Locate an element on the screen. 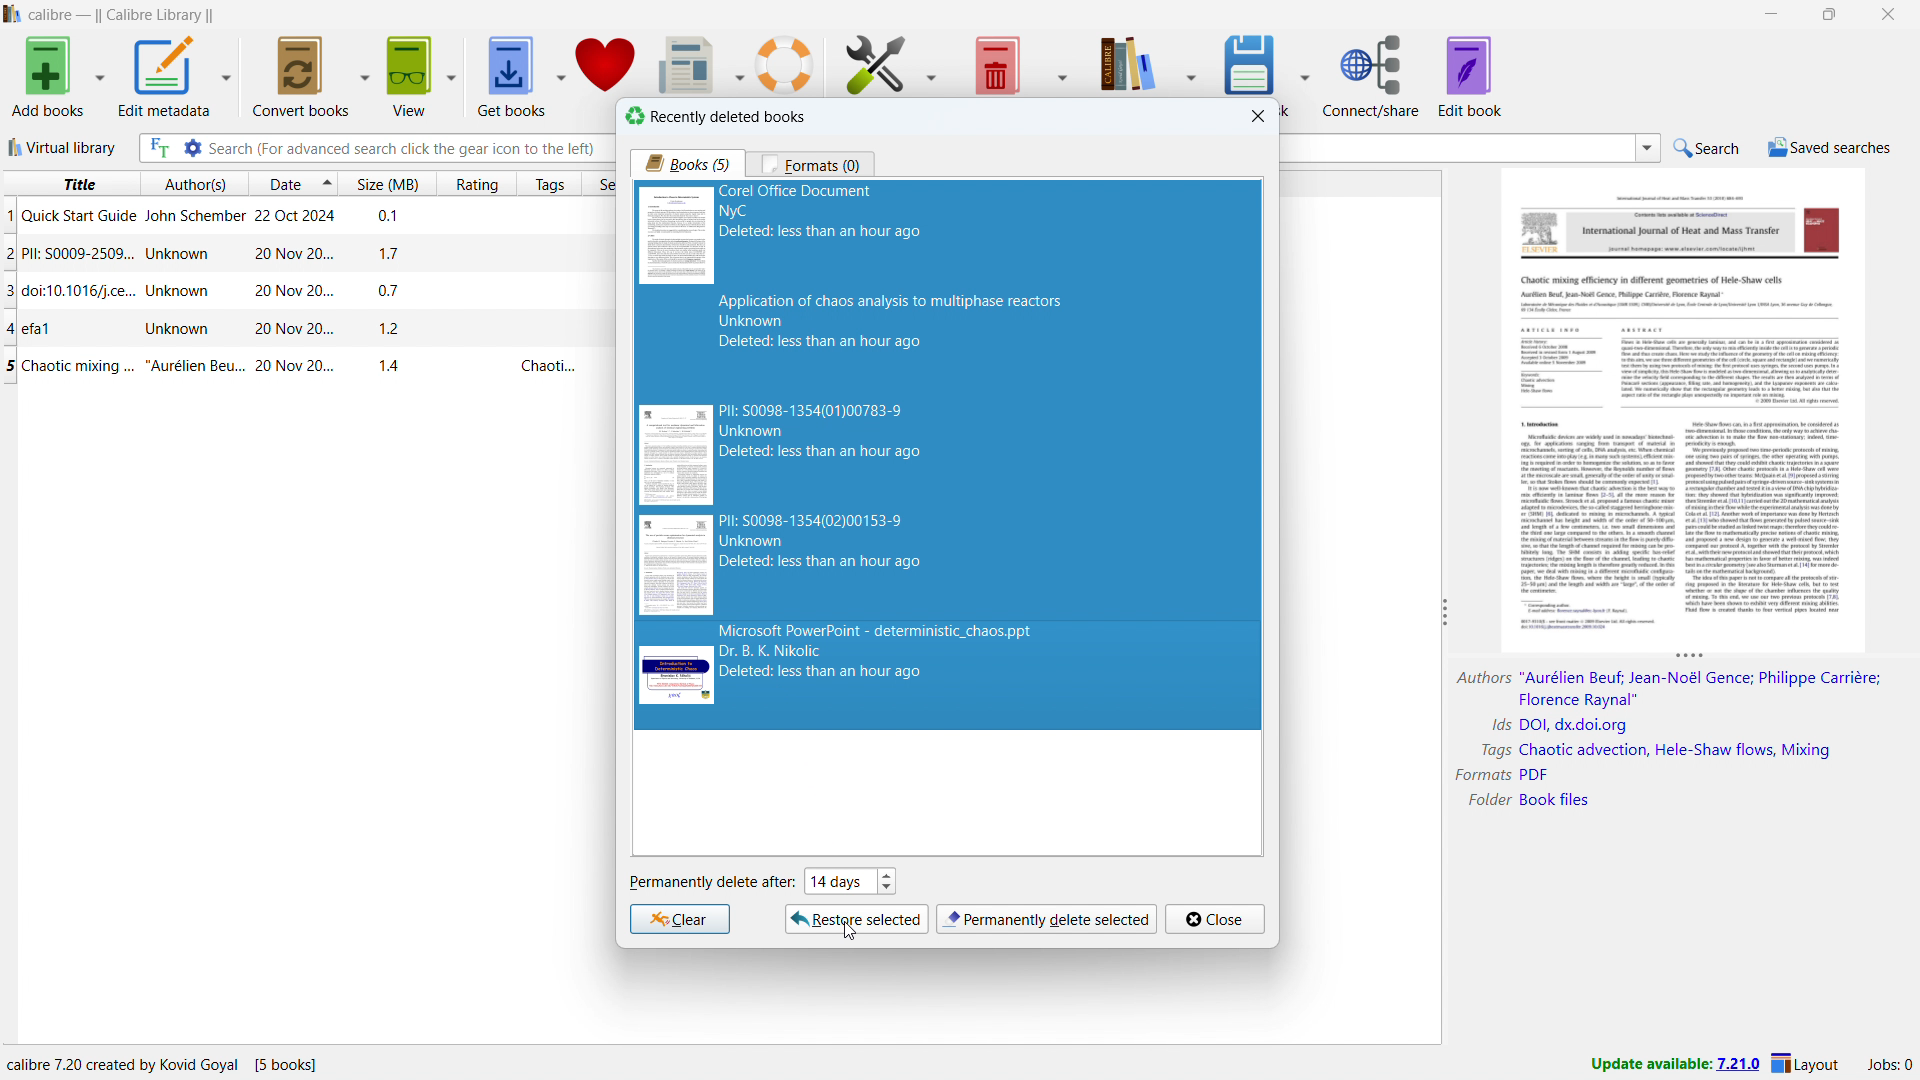 The image size is (1920, 1080). close is located at coordinates (1886, 14).